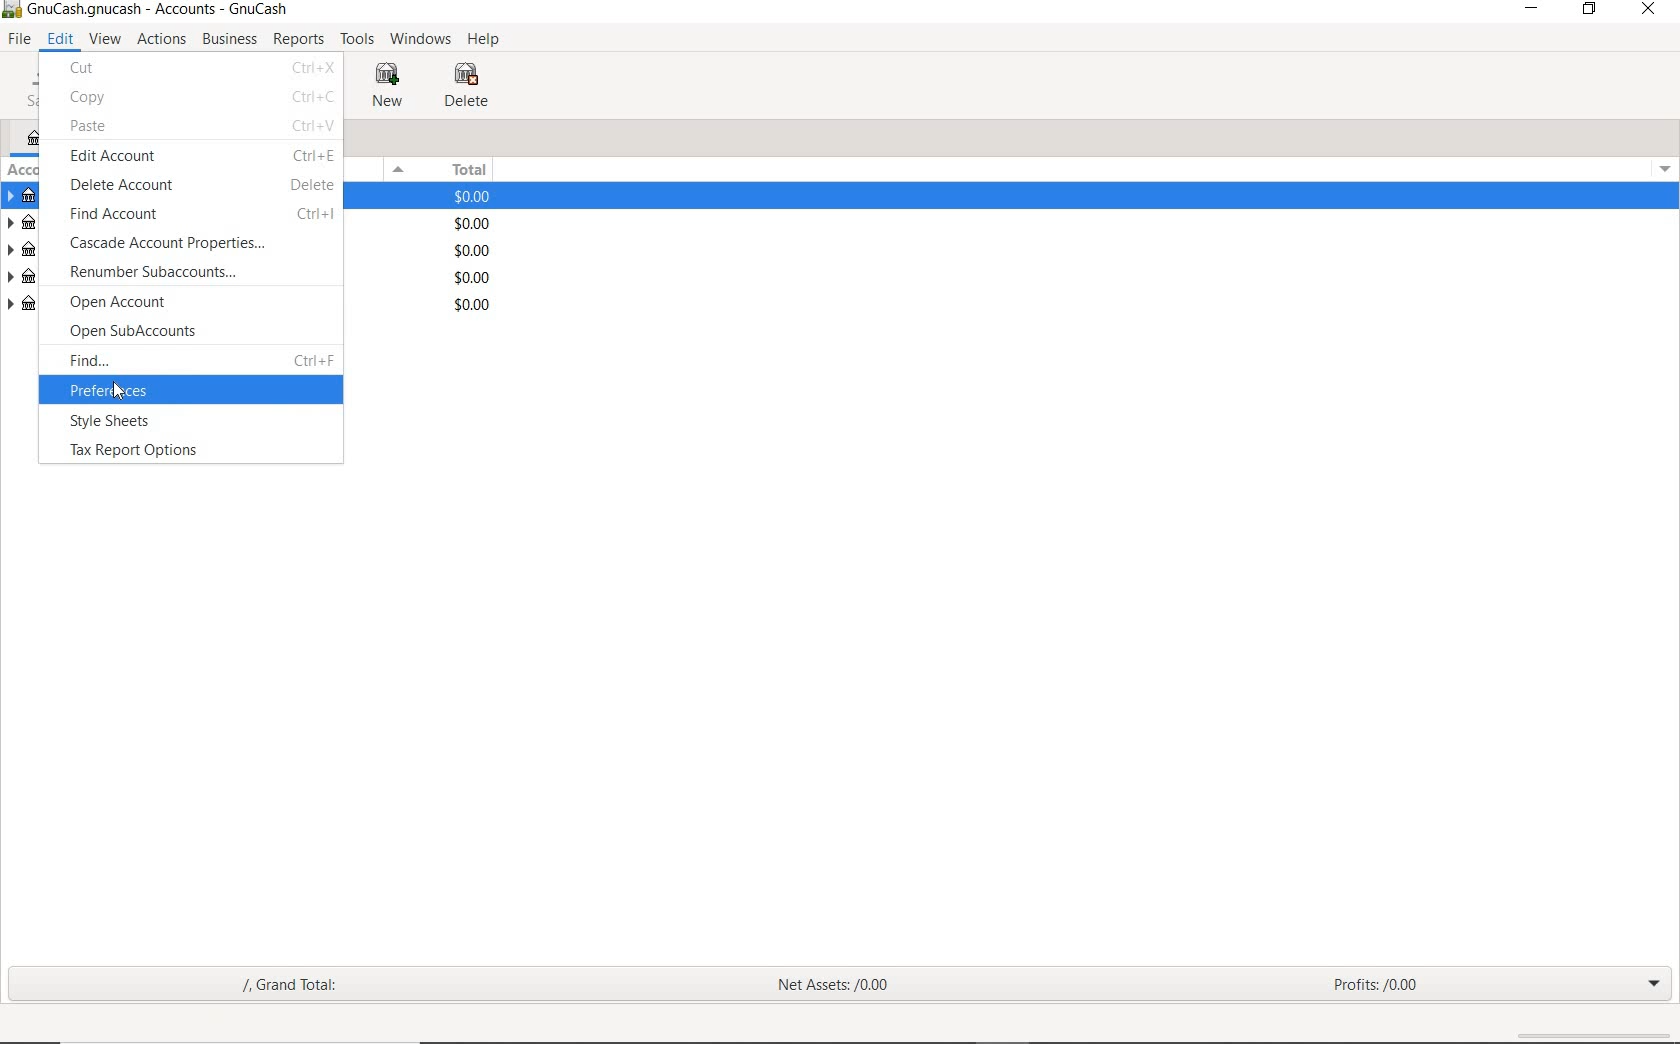 This screenshot has width=1680, height=1044. Describe the element at coordinates (129, 303) in the screenshot. I see `open account` at that location.